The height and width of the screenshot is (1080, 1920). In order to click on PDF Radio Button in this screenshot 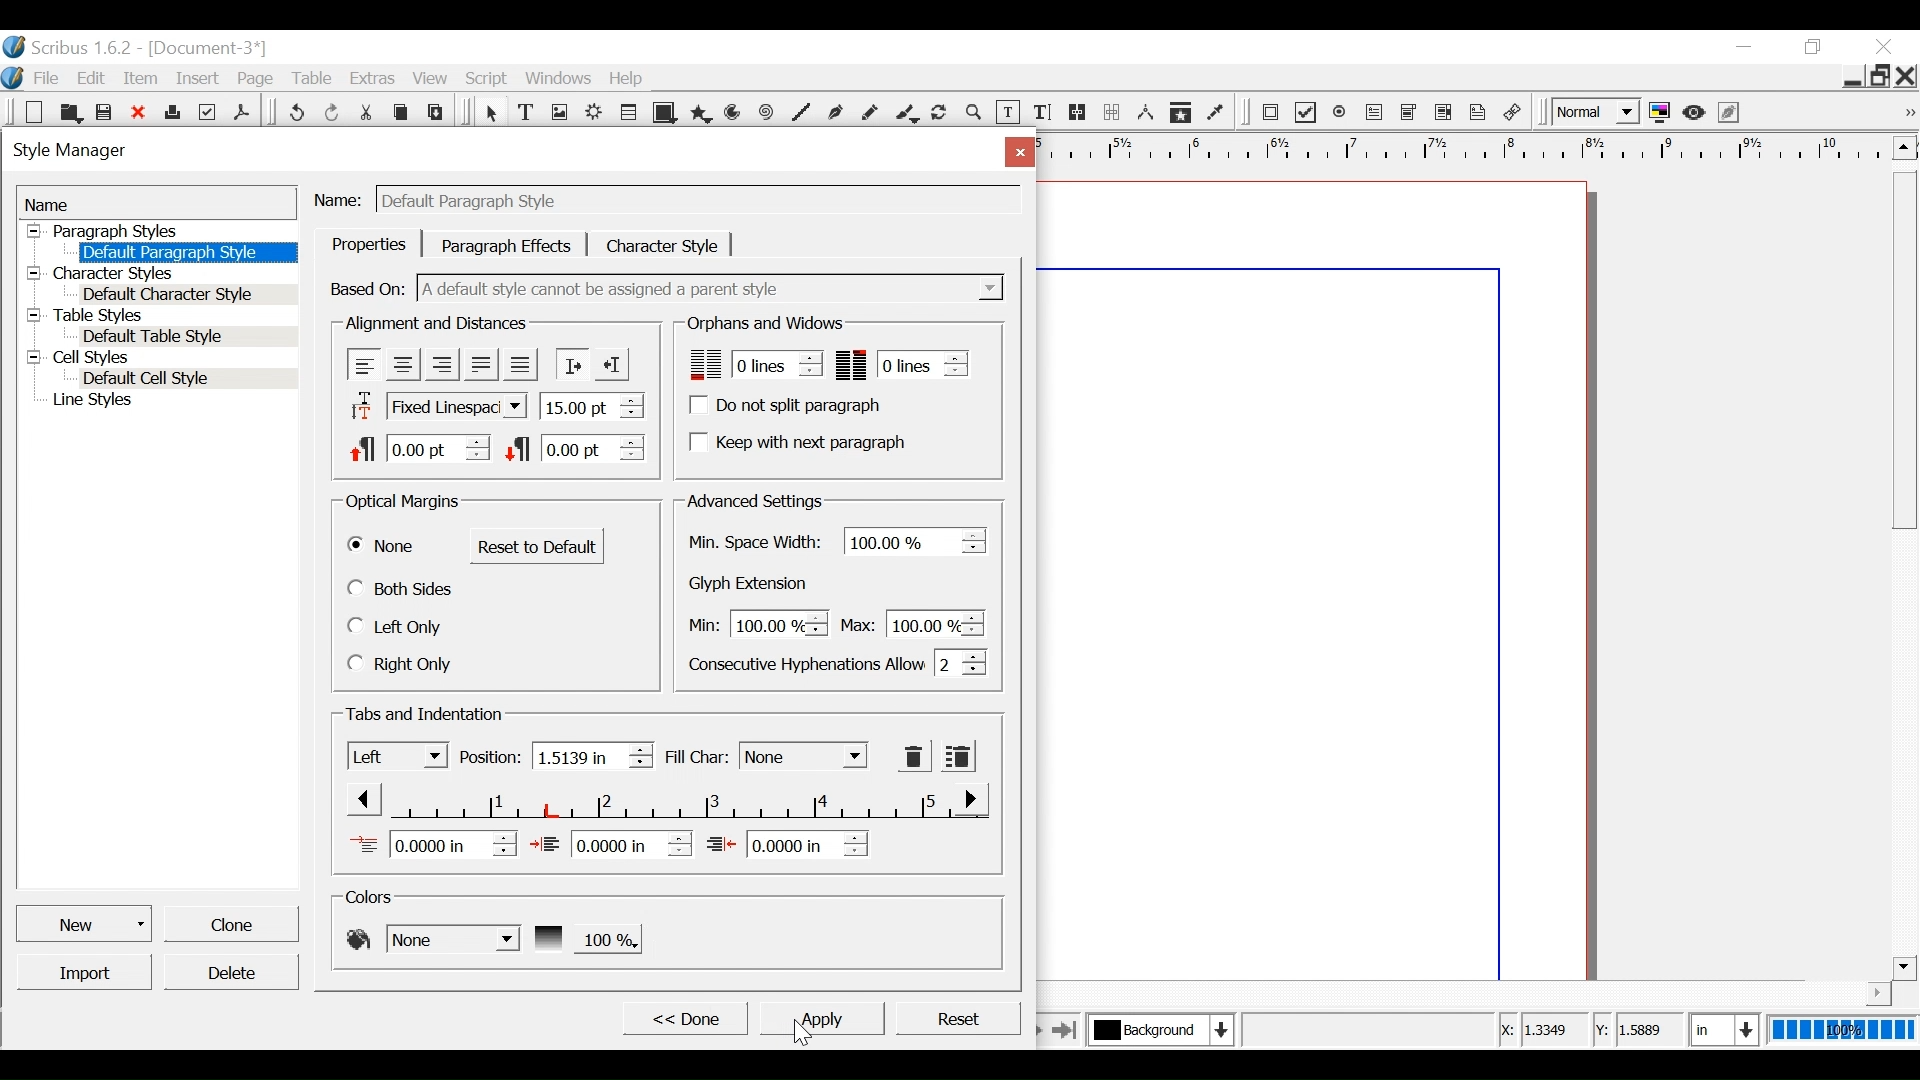, I will do `click(1341, 113)`.